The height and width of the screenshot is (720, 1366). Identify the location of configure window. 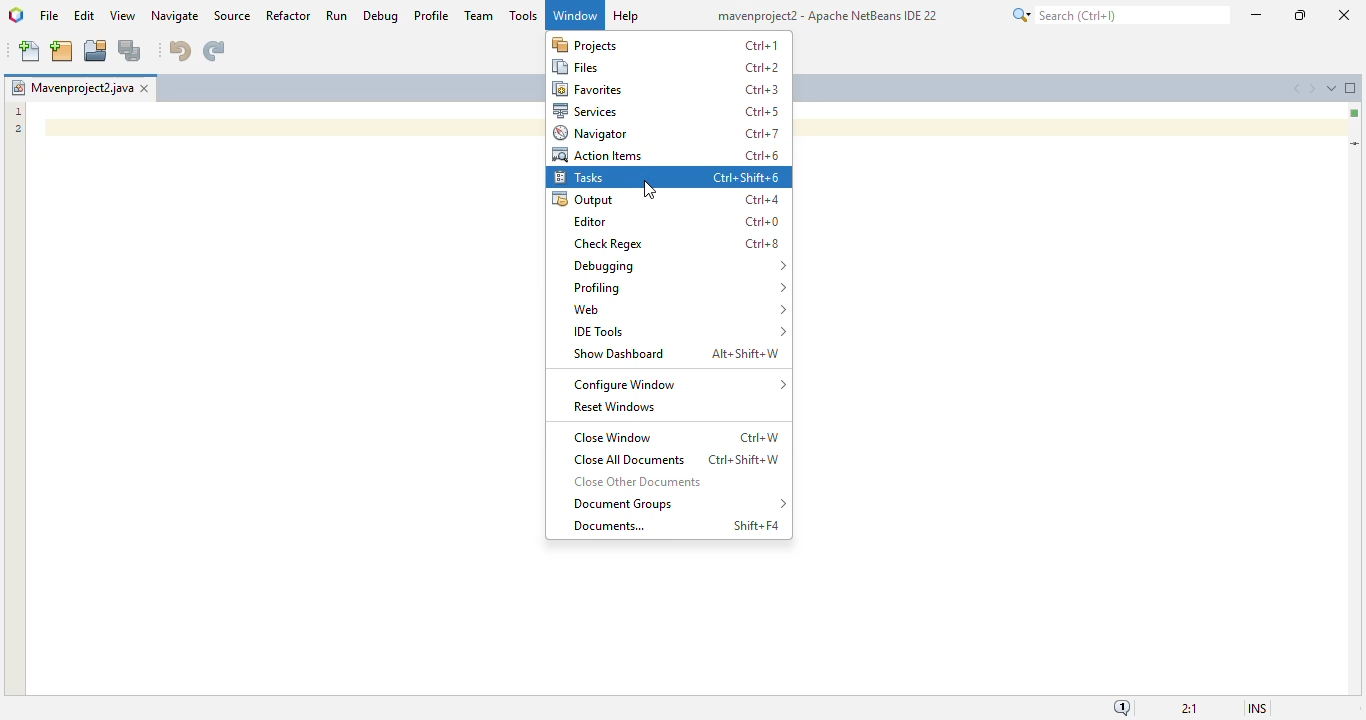
(680, 385).